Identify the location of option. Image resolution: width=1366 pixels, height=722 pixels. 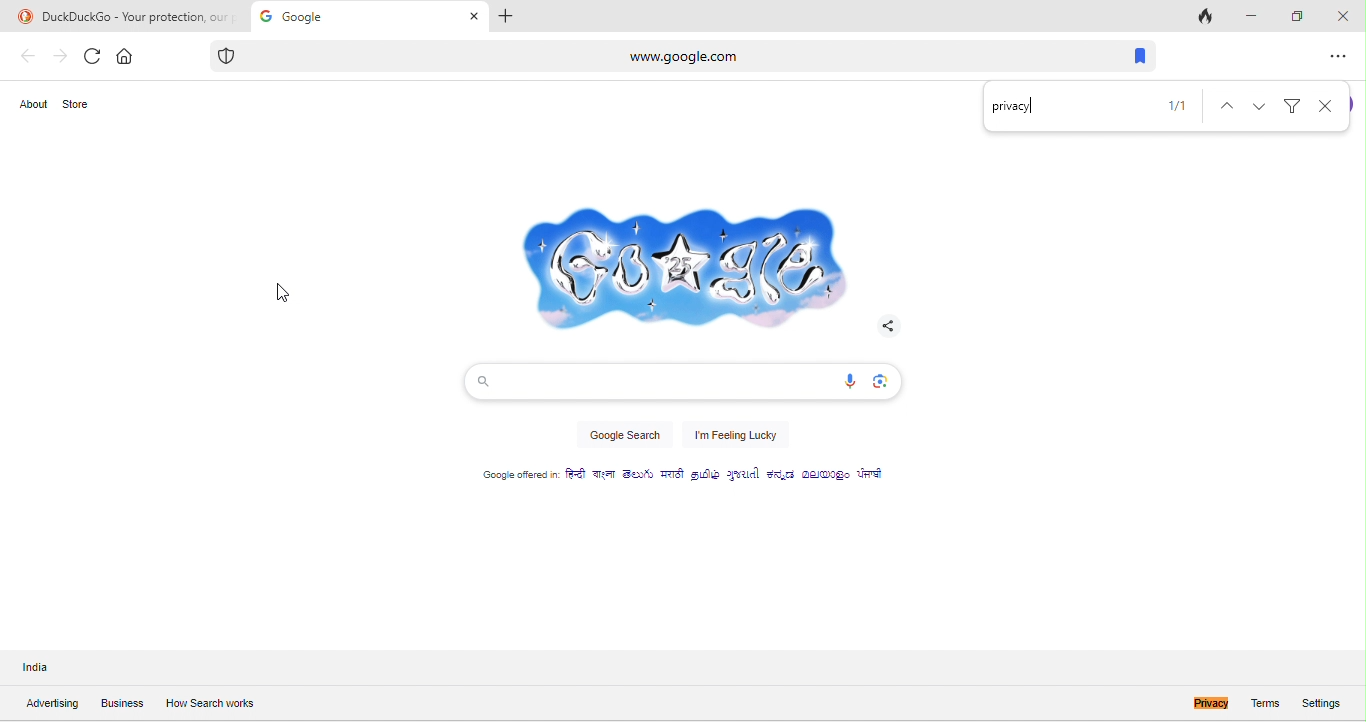
(1338, 56).